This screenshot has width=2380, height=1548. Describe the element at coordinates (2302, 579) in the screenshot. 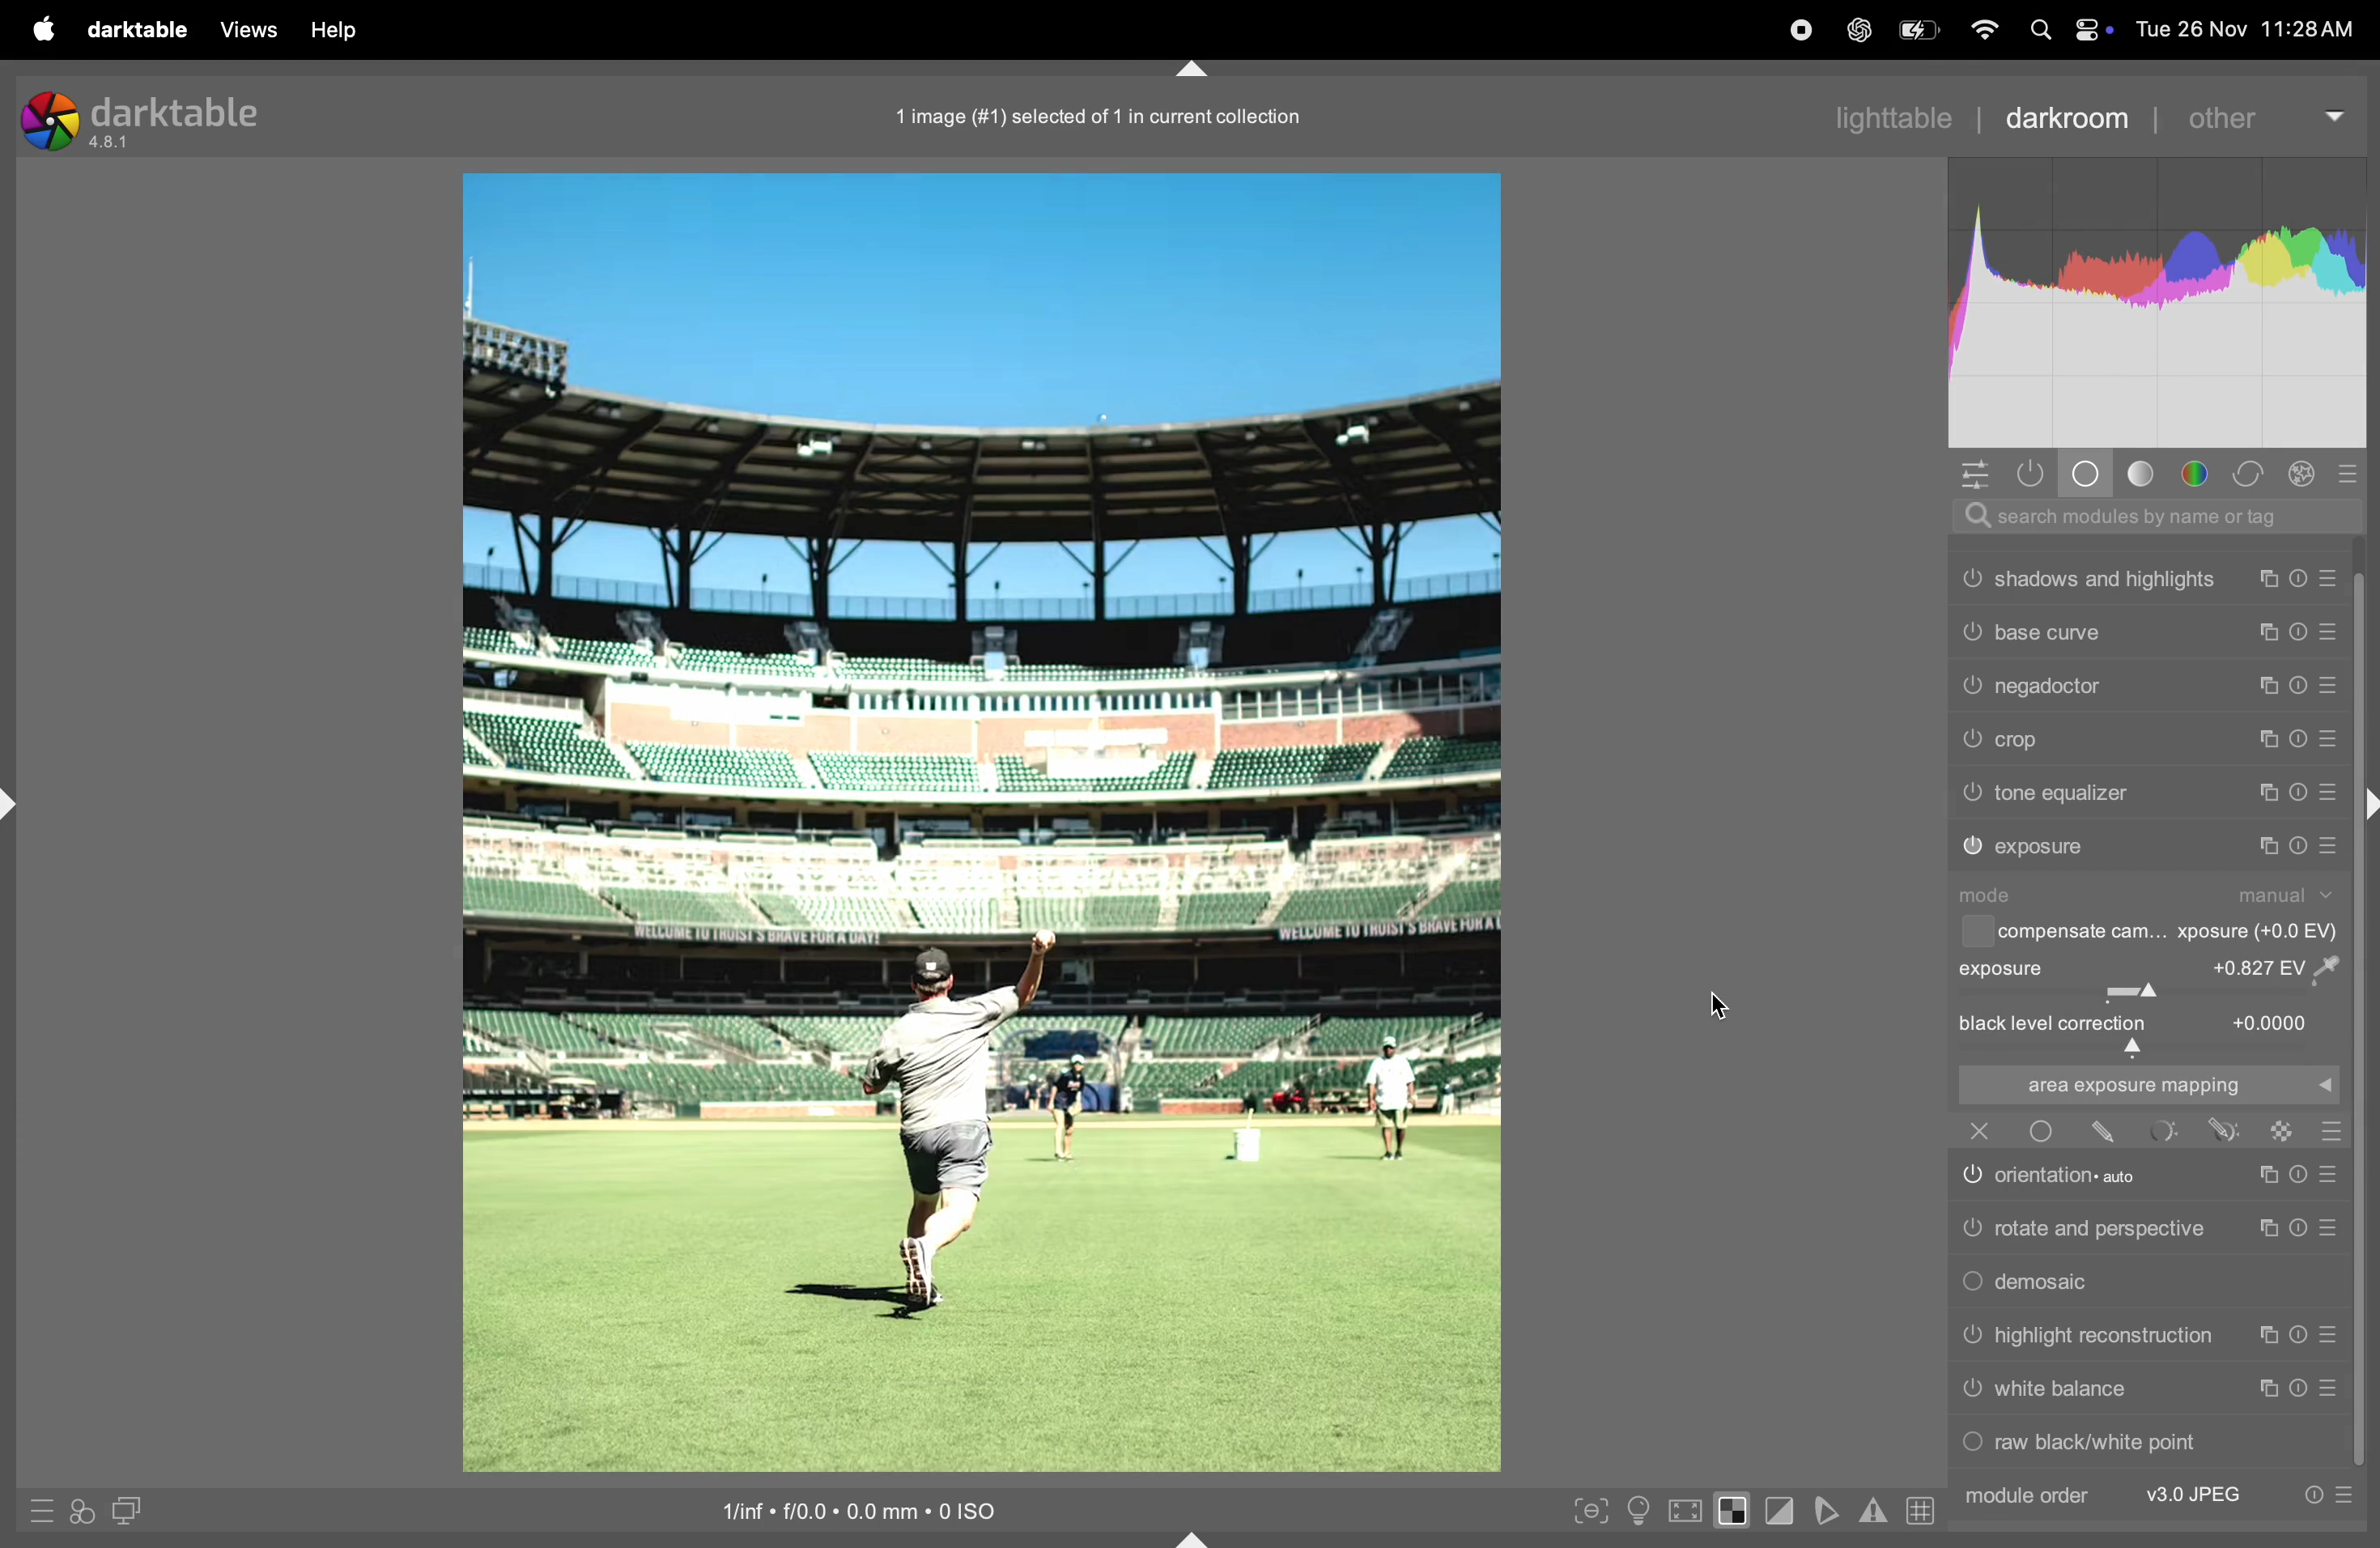

I see `reset presets` at that location.